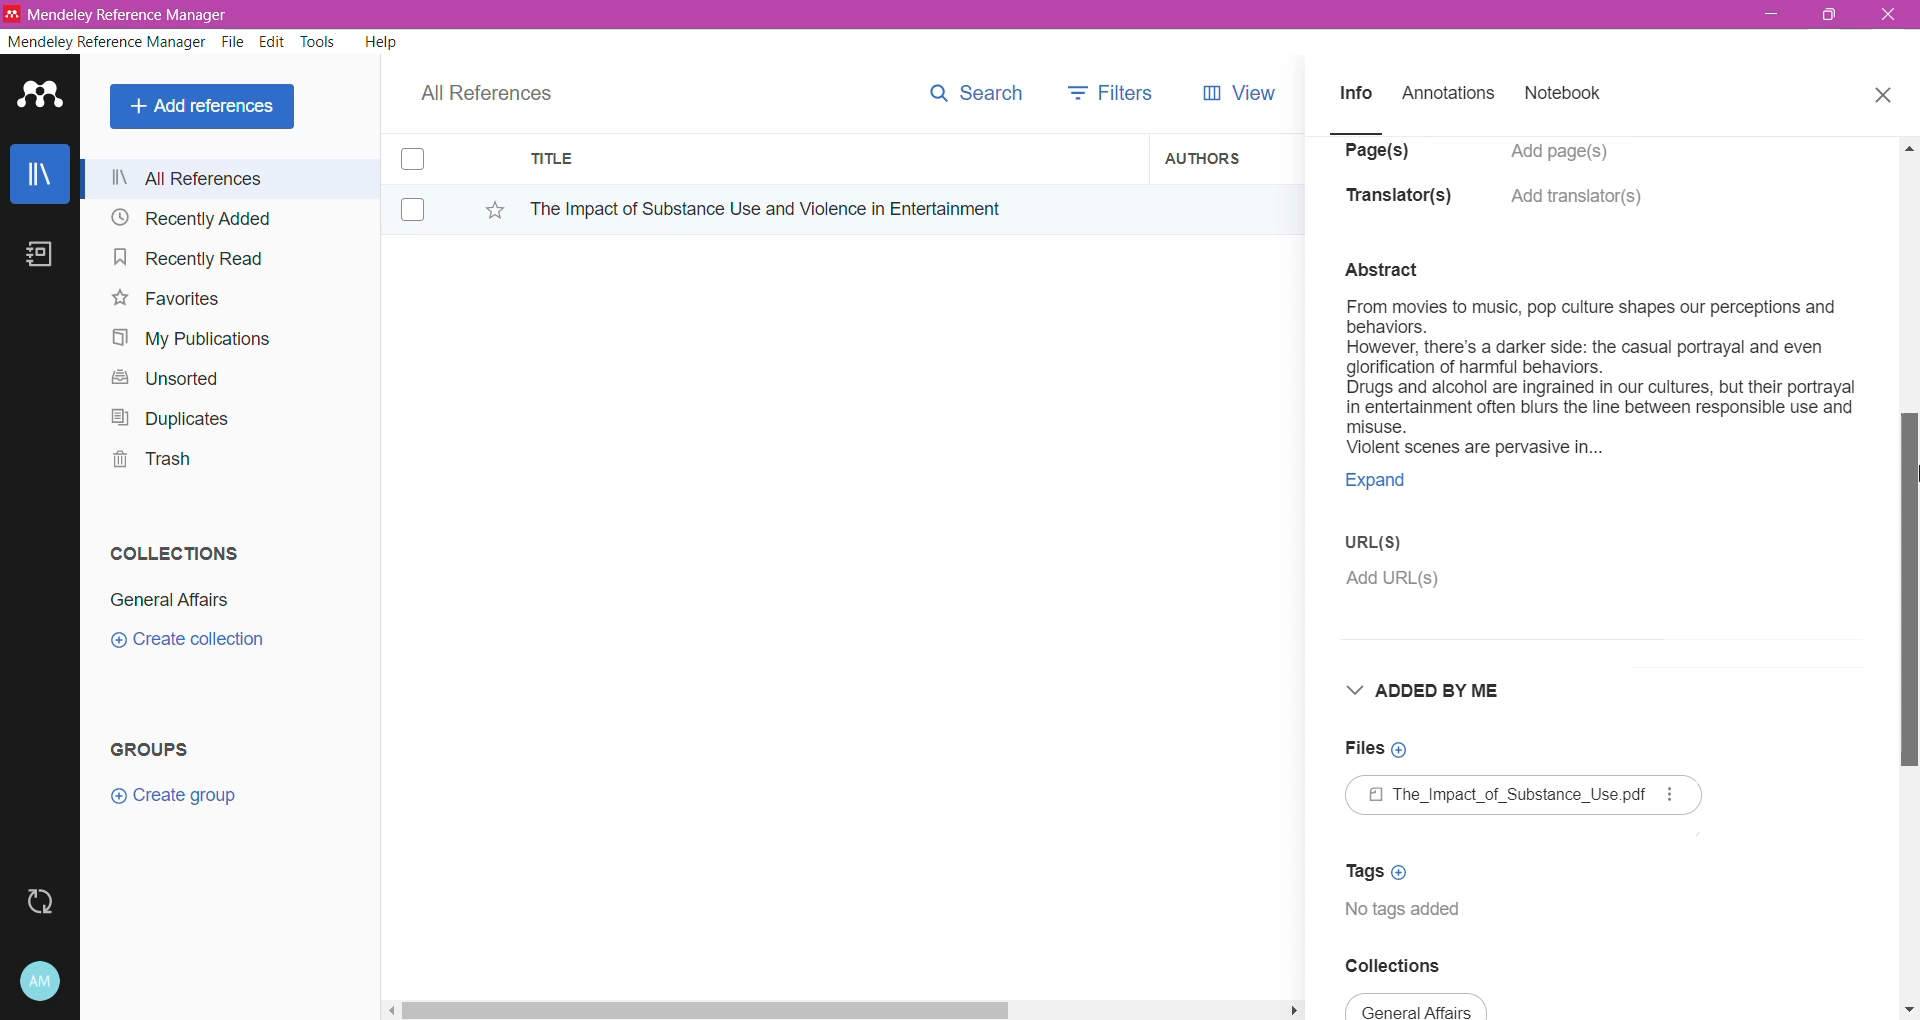 This screenshot has width=1920, height=1020. What do you see at coordinates (841, 1008) in the screenshot?
I see `Horizontal Scroll Bar` at bounding box center [841, 1008].